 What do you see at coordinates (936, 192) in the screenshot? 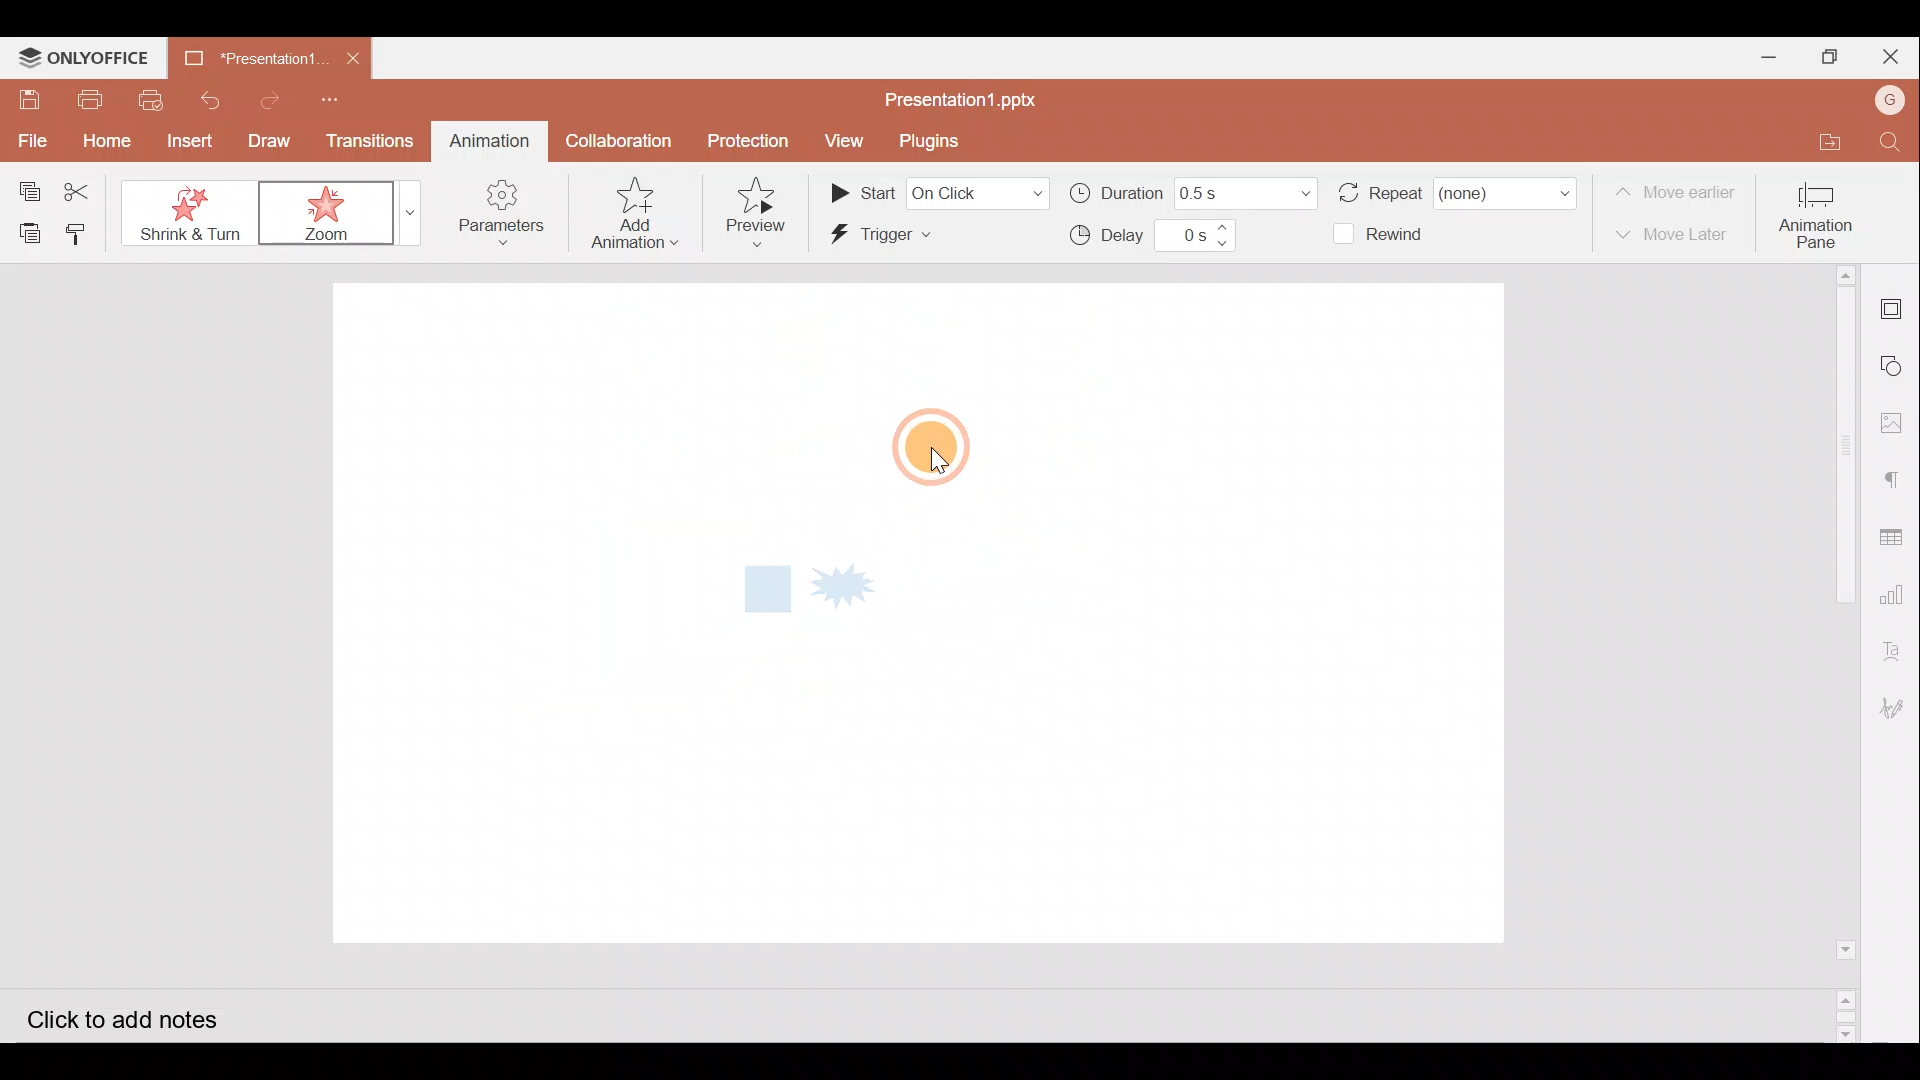
I see `Start` at bounding box center [936, 192].